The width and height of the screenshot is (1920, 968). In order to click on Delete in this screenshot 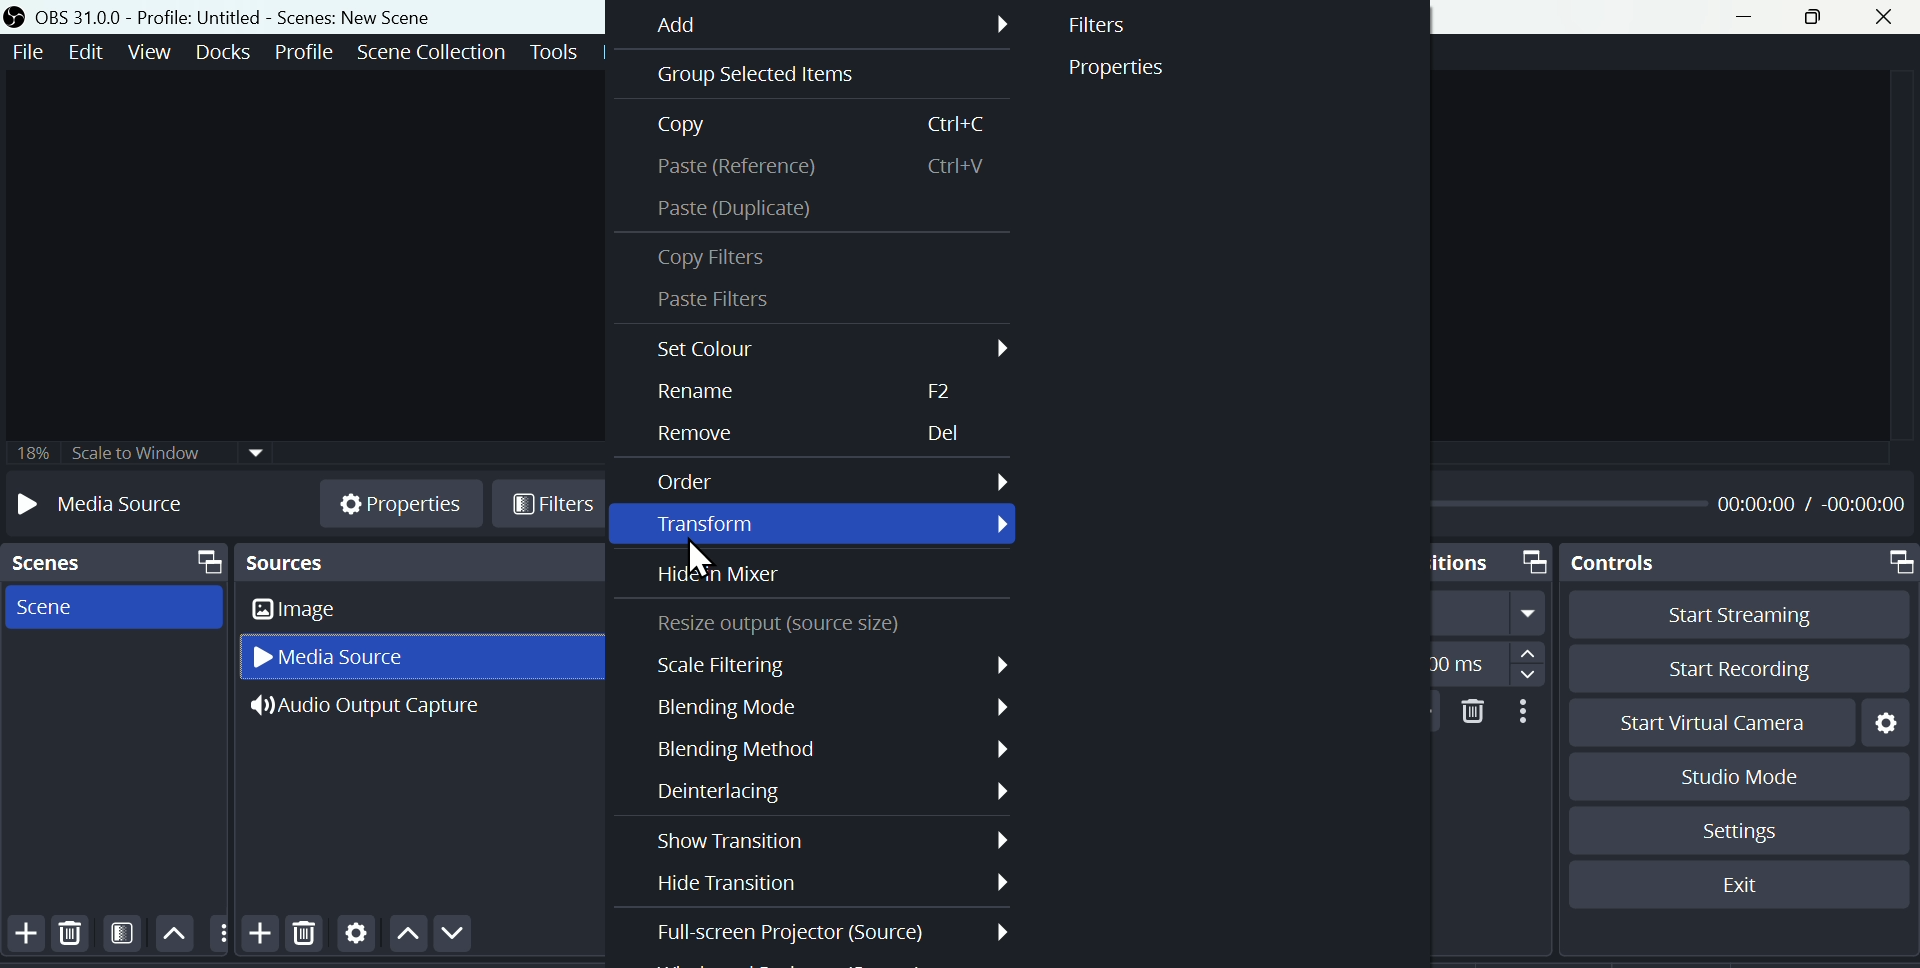, I will do `click(76, 937)`.